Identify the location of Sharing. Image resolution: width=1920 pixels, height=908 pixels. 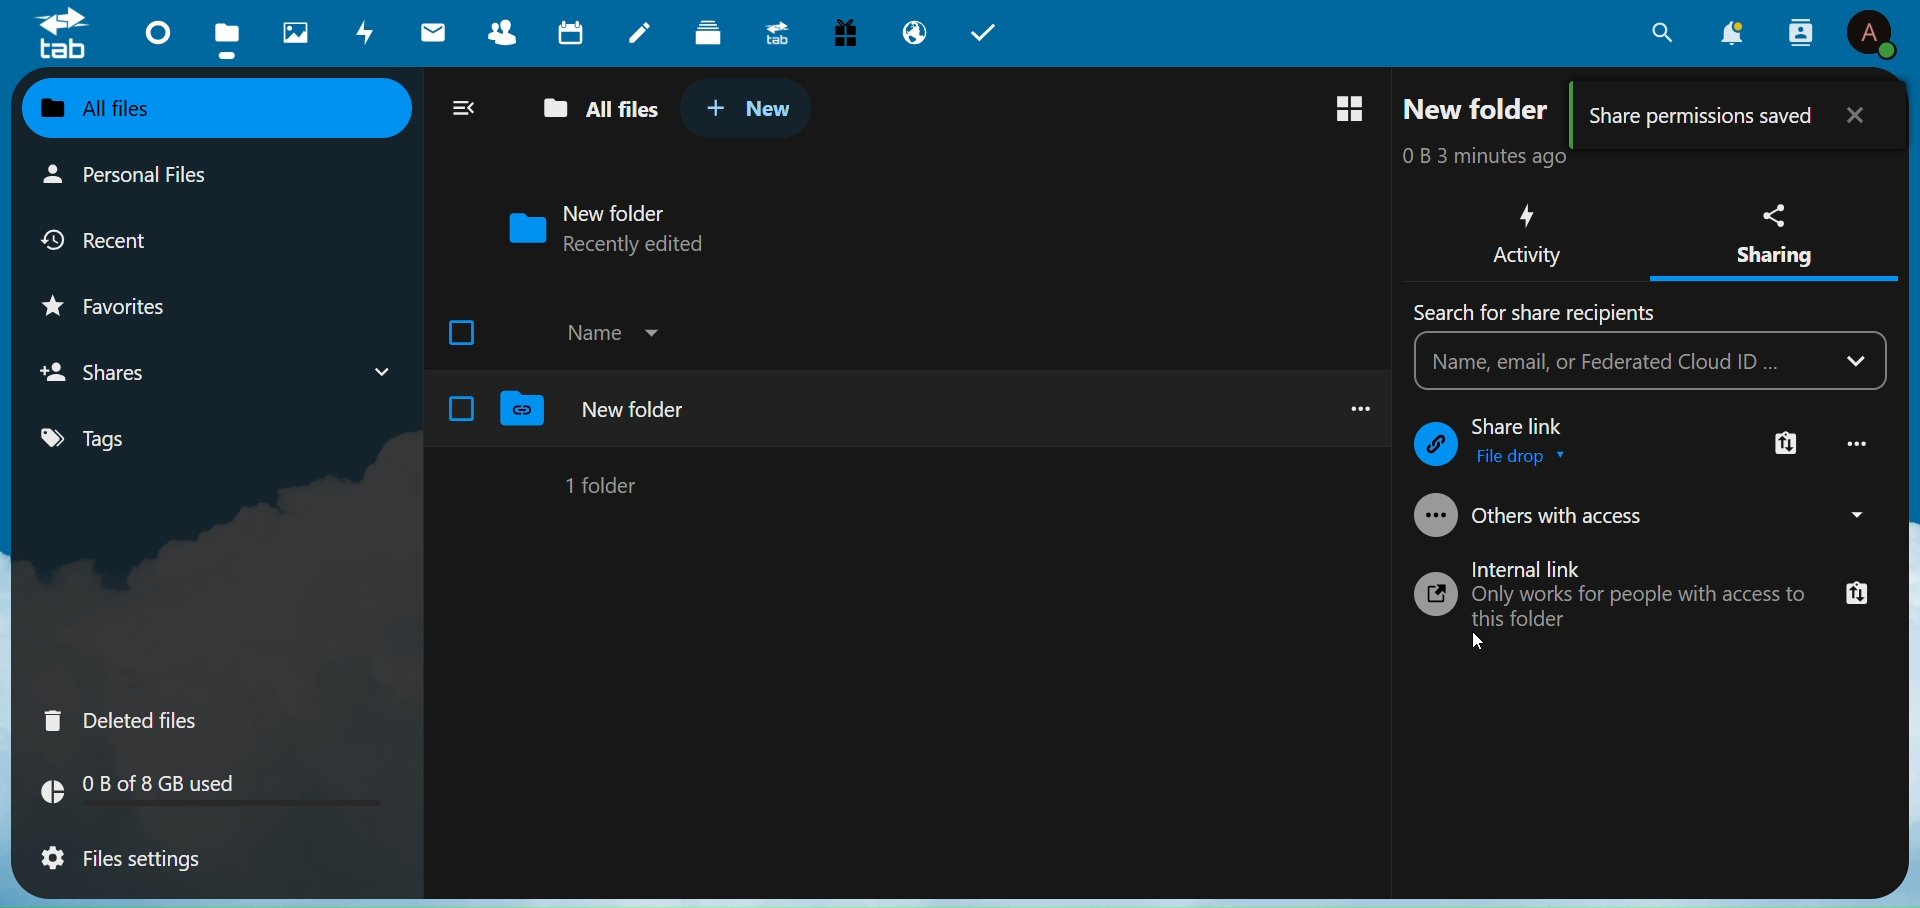
(1776, 227).